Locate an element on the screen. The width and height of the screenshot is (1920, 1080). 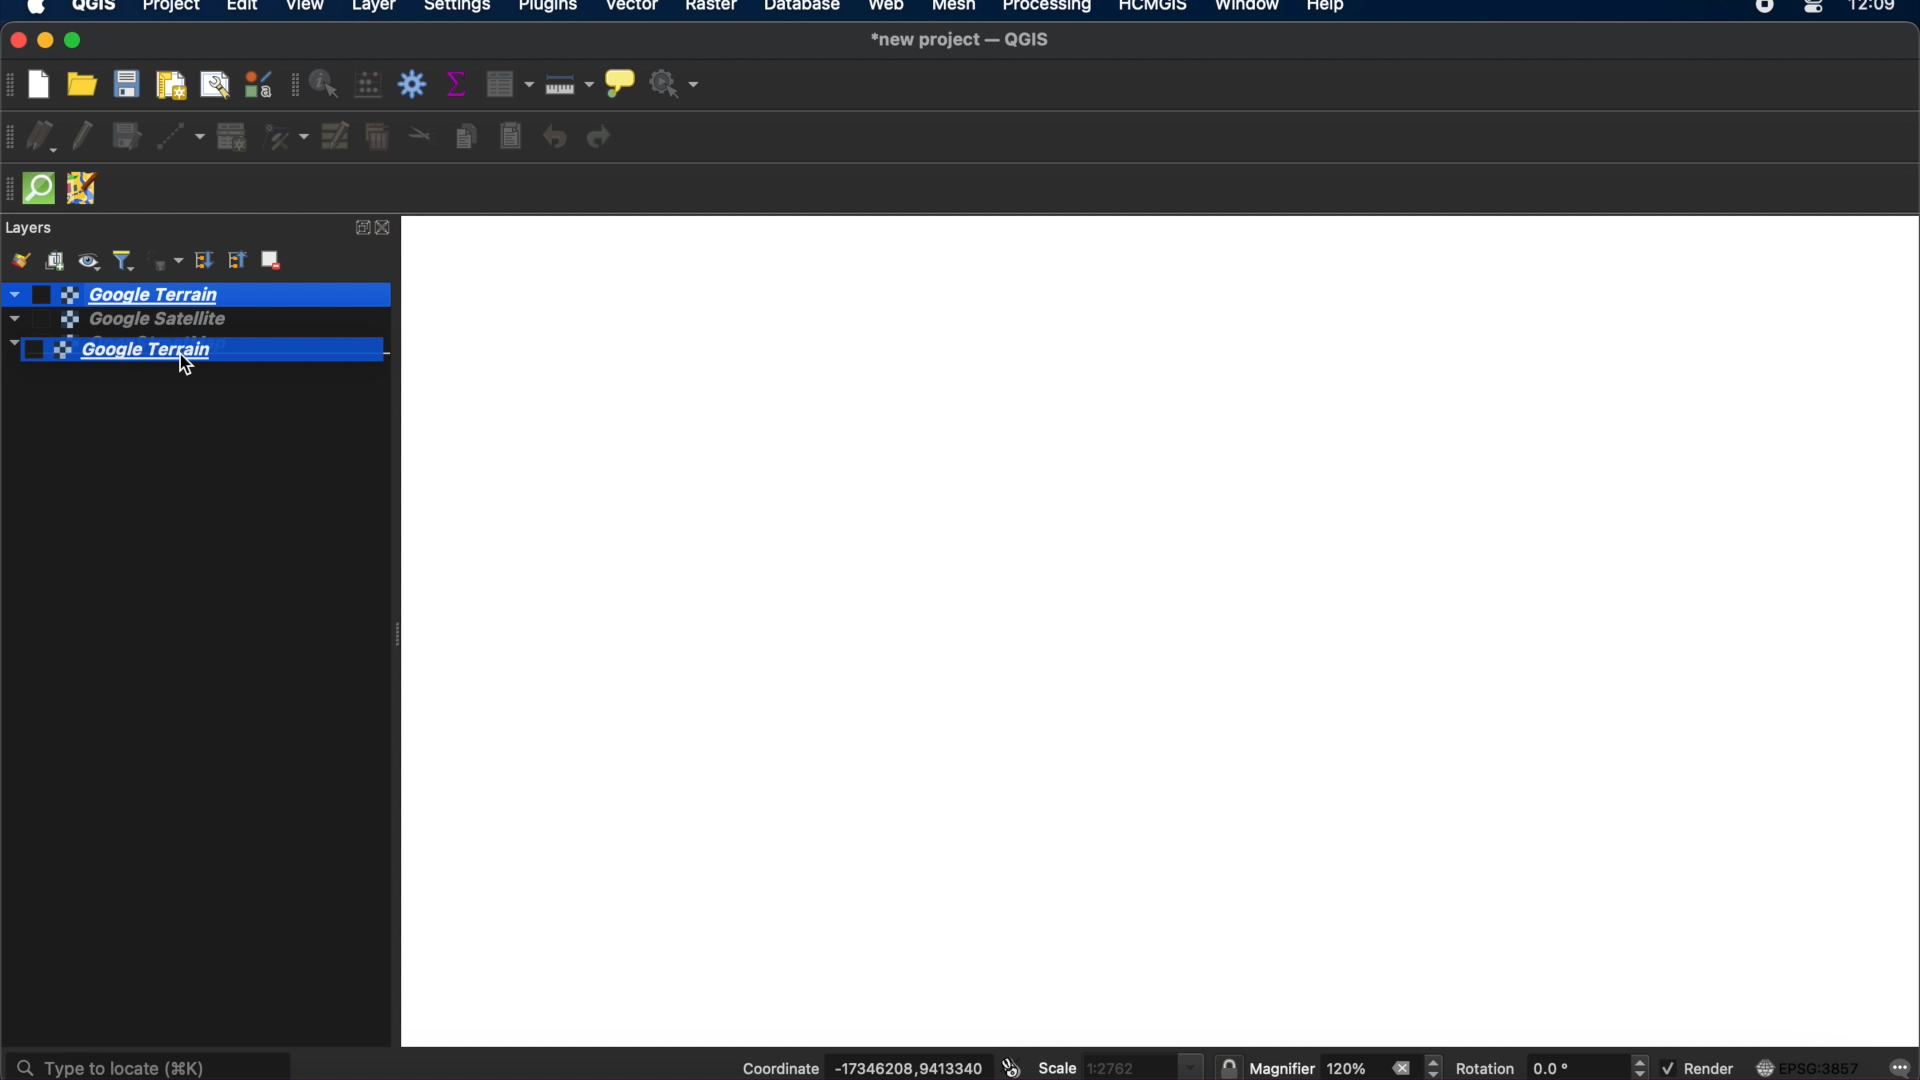
Google Terrain selected is located at coordinates (183, 356).